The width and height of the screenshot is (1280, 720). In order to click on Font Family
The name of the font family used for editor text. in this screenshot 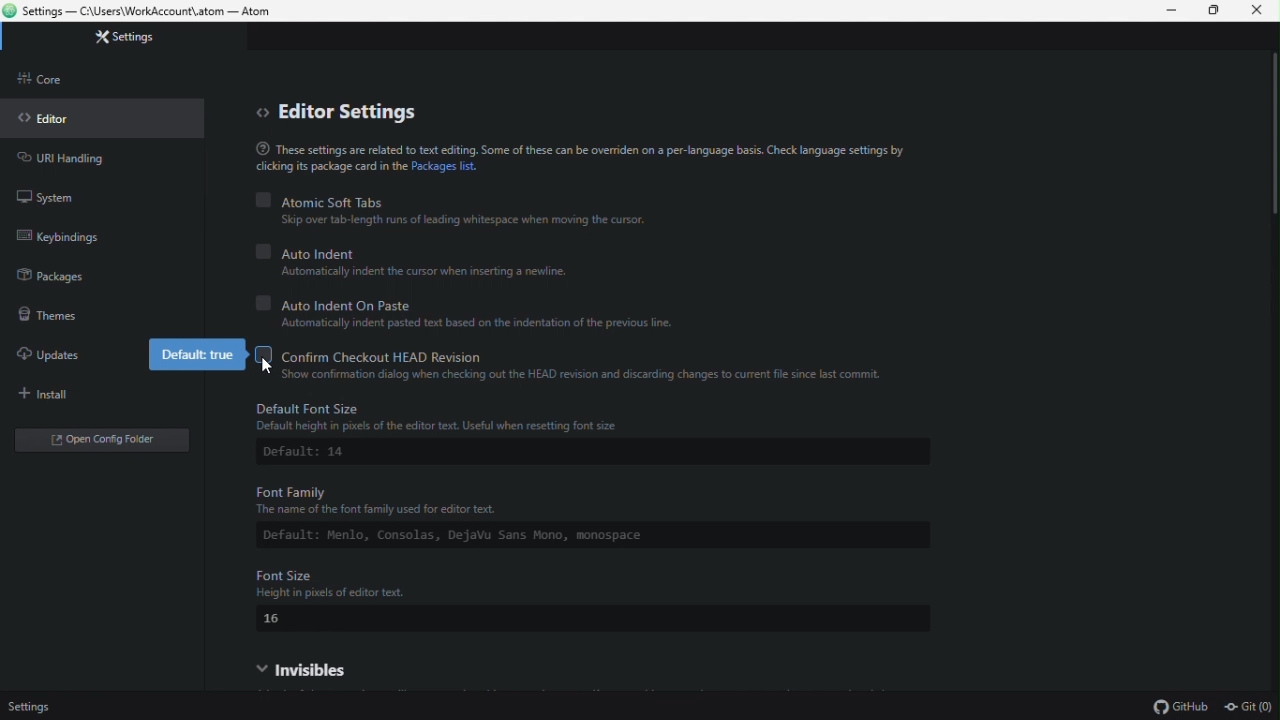, I will do `click(524, 499)`.